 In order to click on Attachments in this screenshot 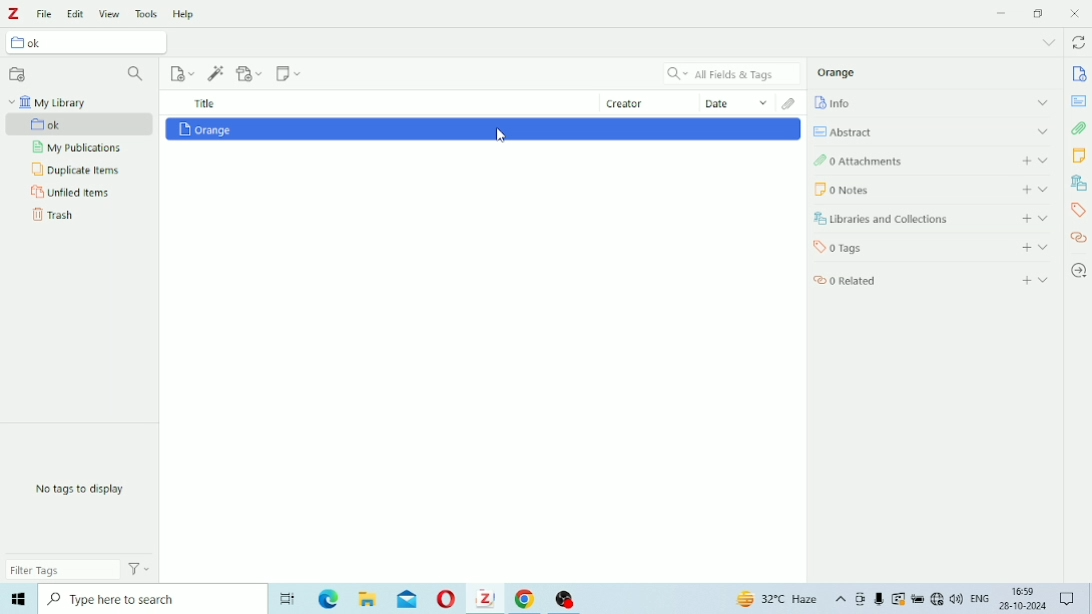, I will do `click(929, 159)`.